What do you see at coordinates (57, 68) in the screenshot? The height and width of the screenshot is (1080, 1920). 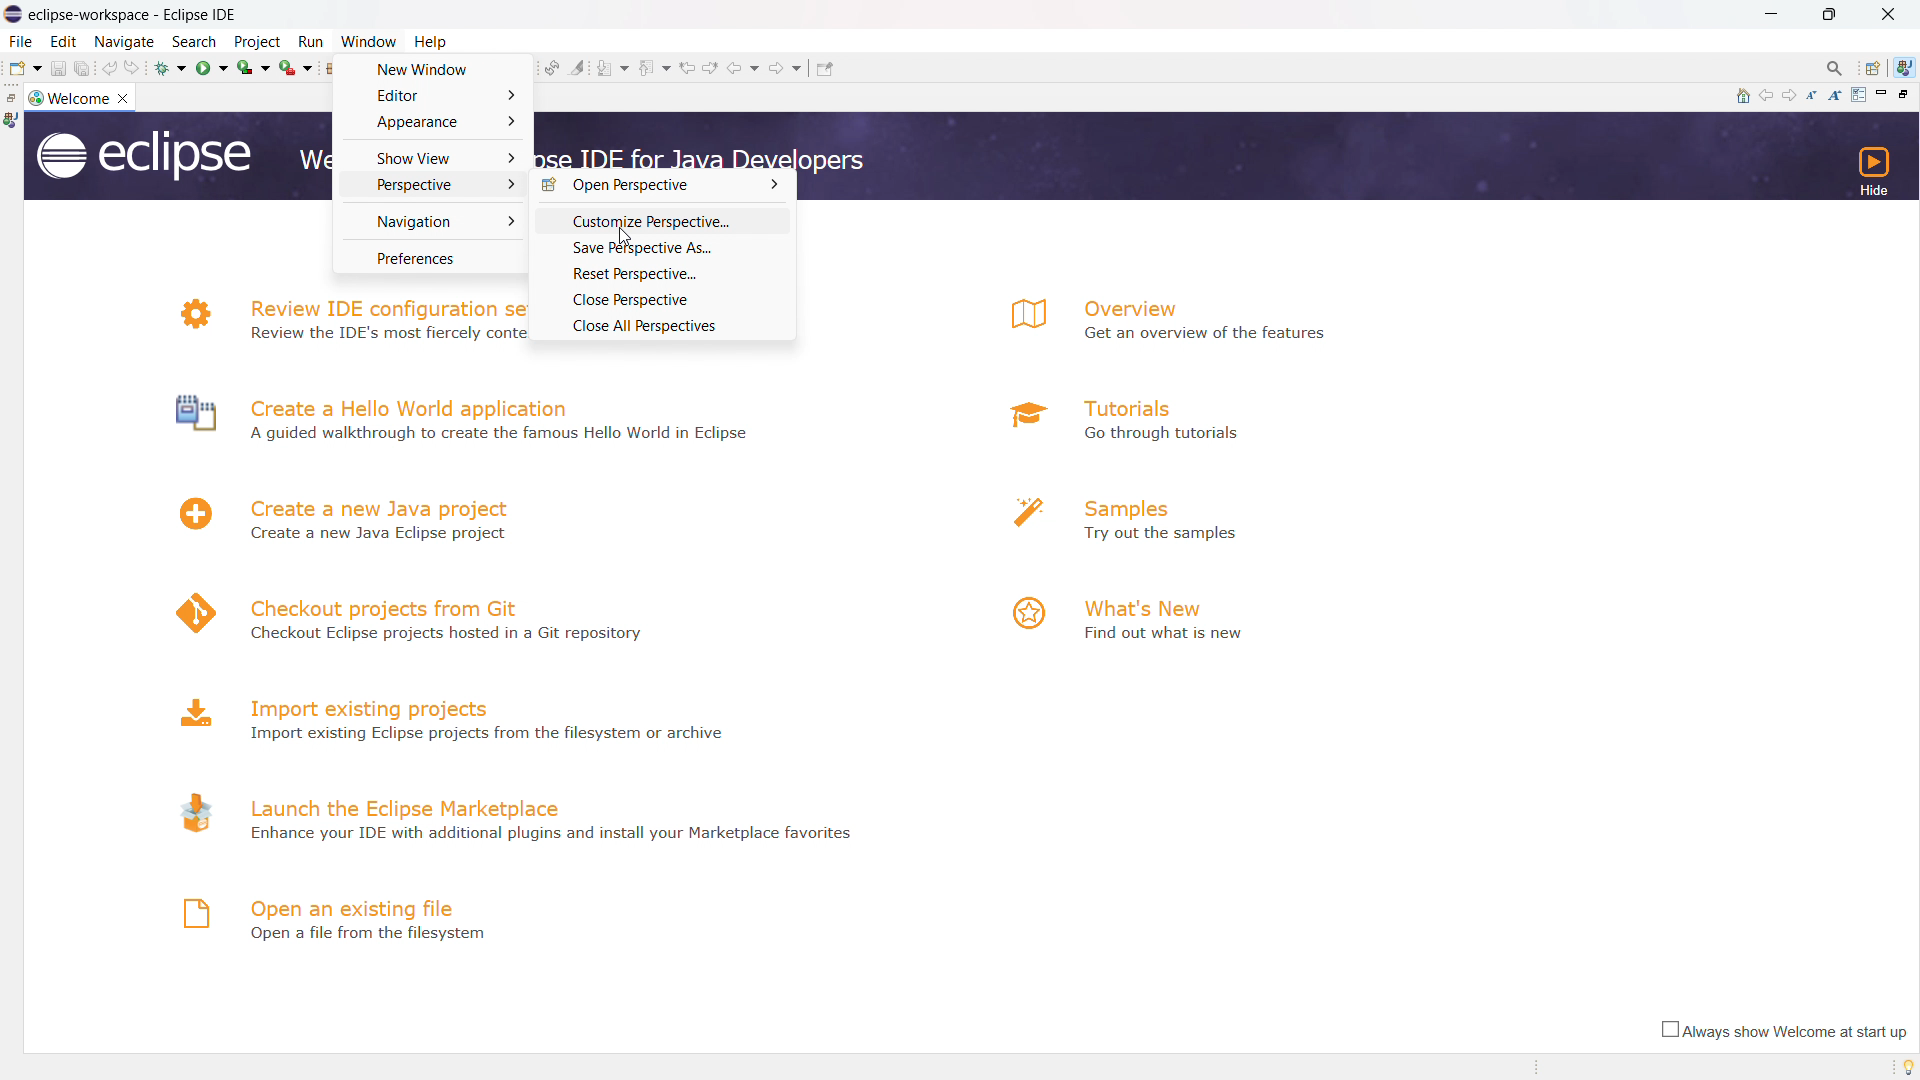 I see `save` at bounding box center [57, 68].